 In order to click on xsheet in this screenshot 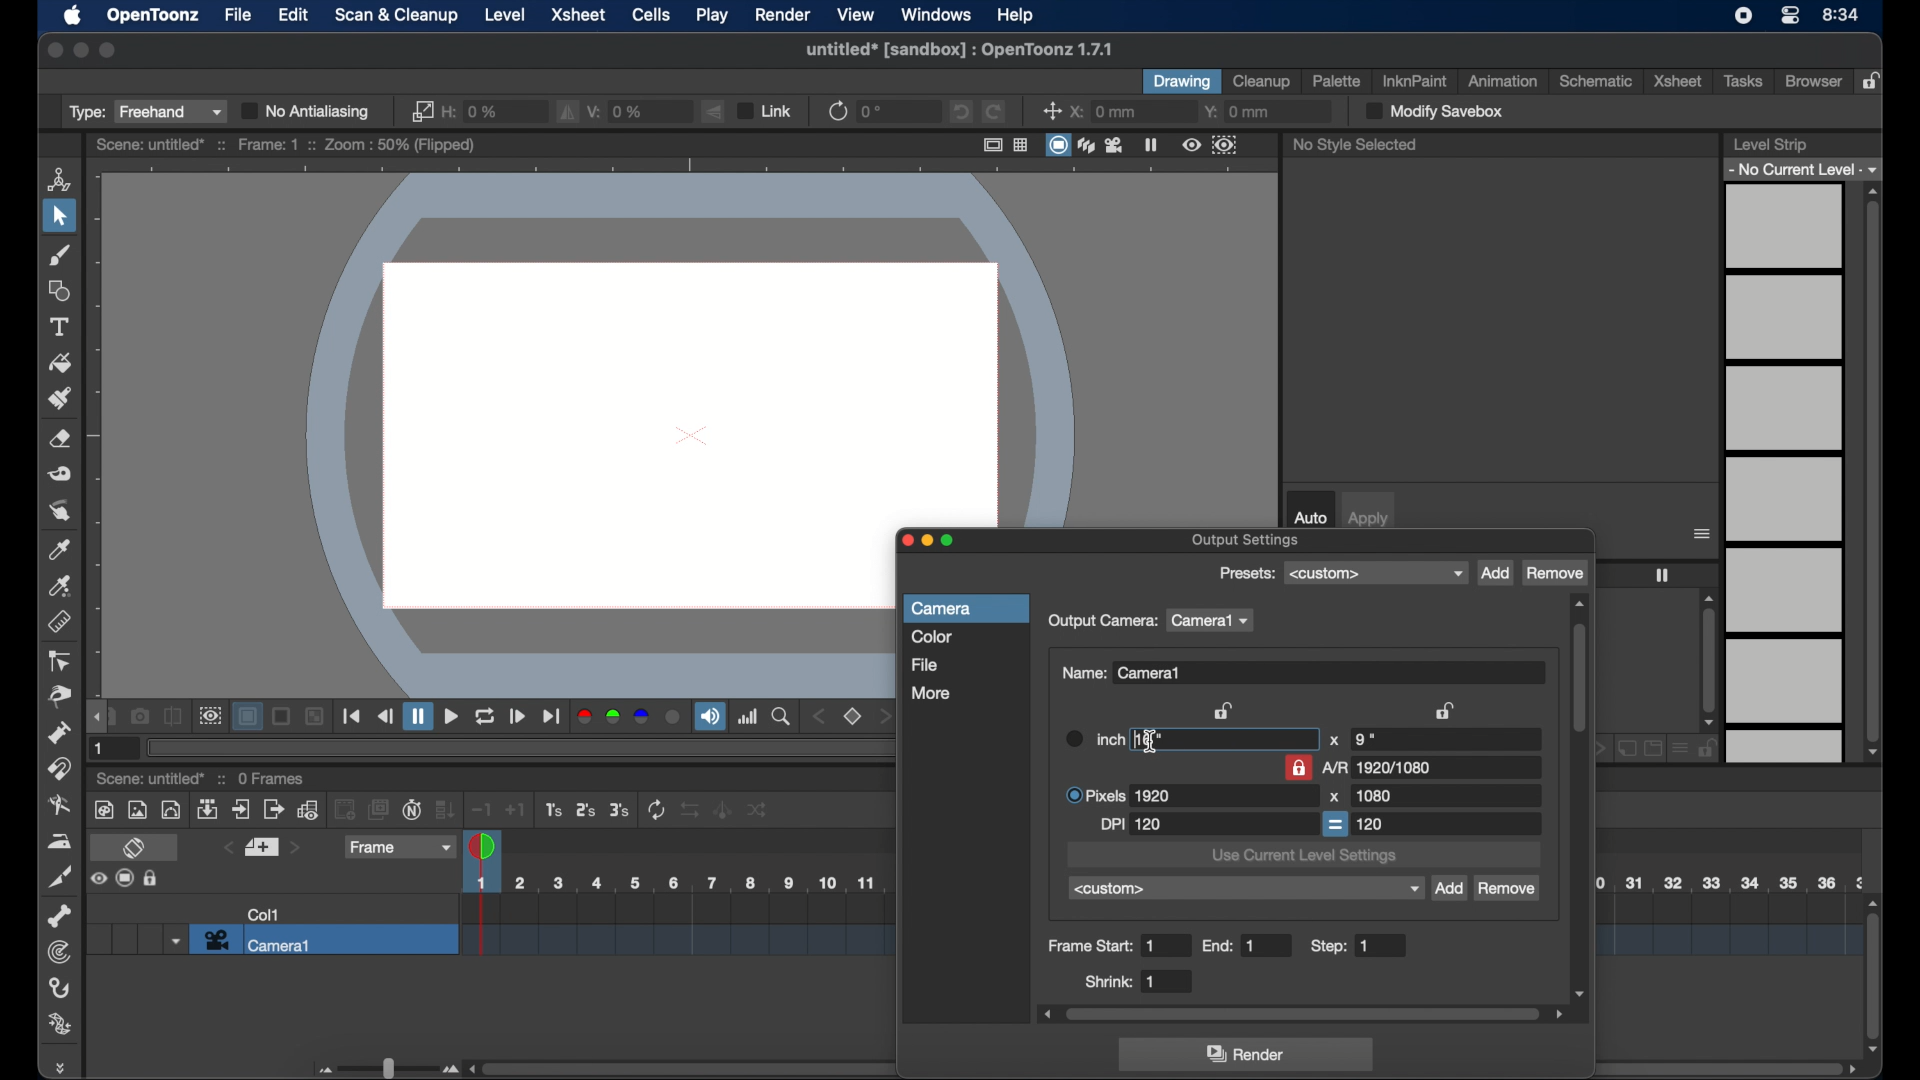, I will do `click(1678, 80)`.